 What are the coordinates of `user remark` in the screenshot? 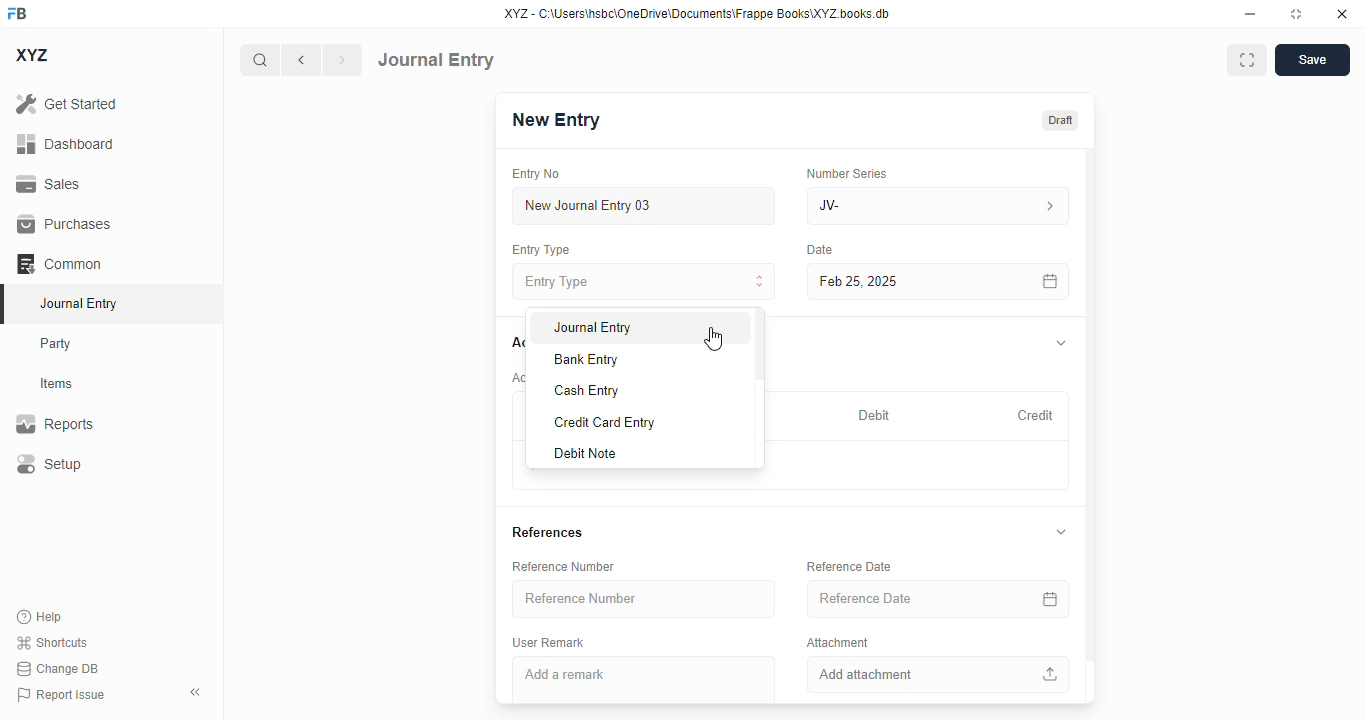 It's located at (548, 643).